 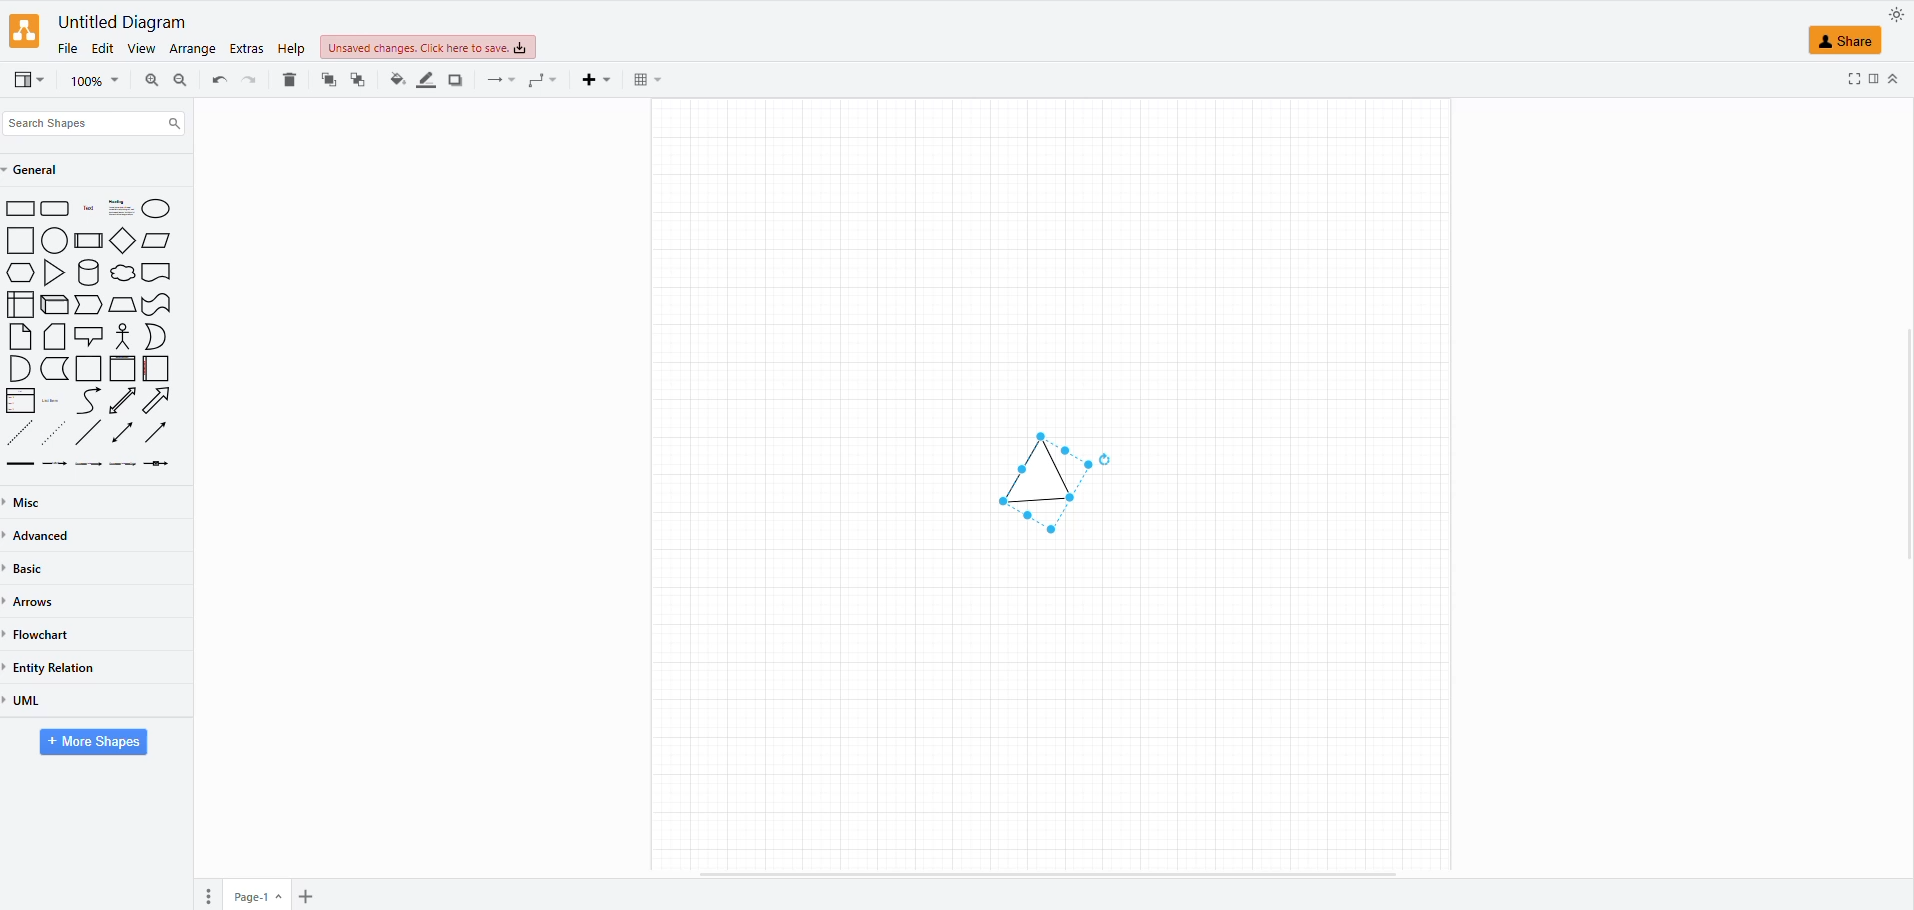 I want to click on to front, so click(x=359, y=77).